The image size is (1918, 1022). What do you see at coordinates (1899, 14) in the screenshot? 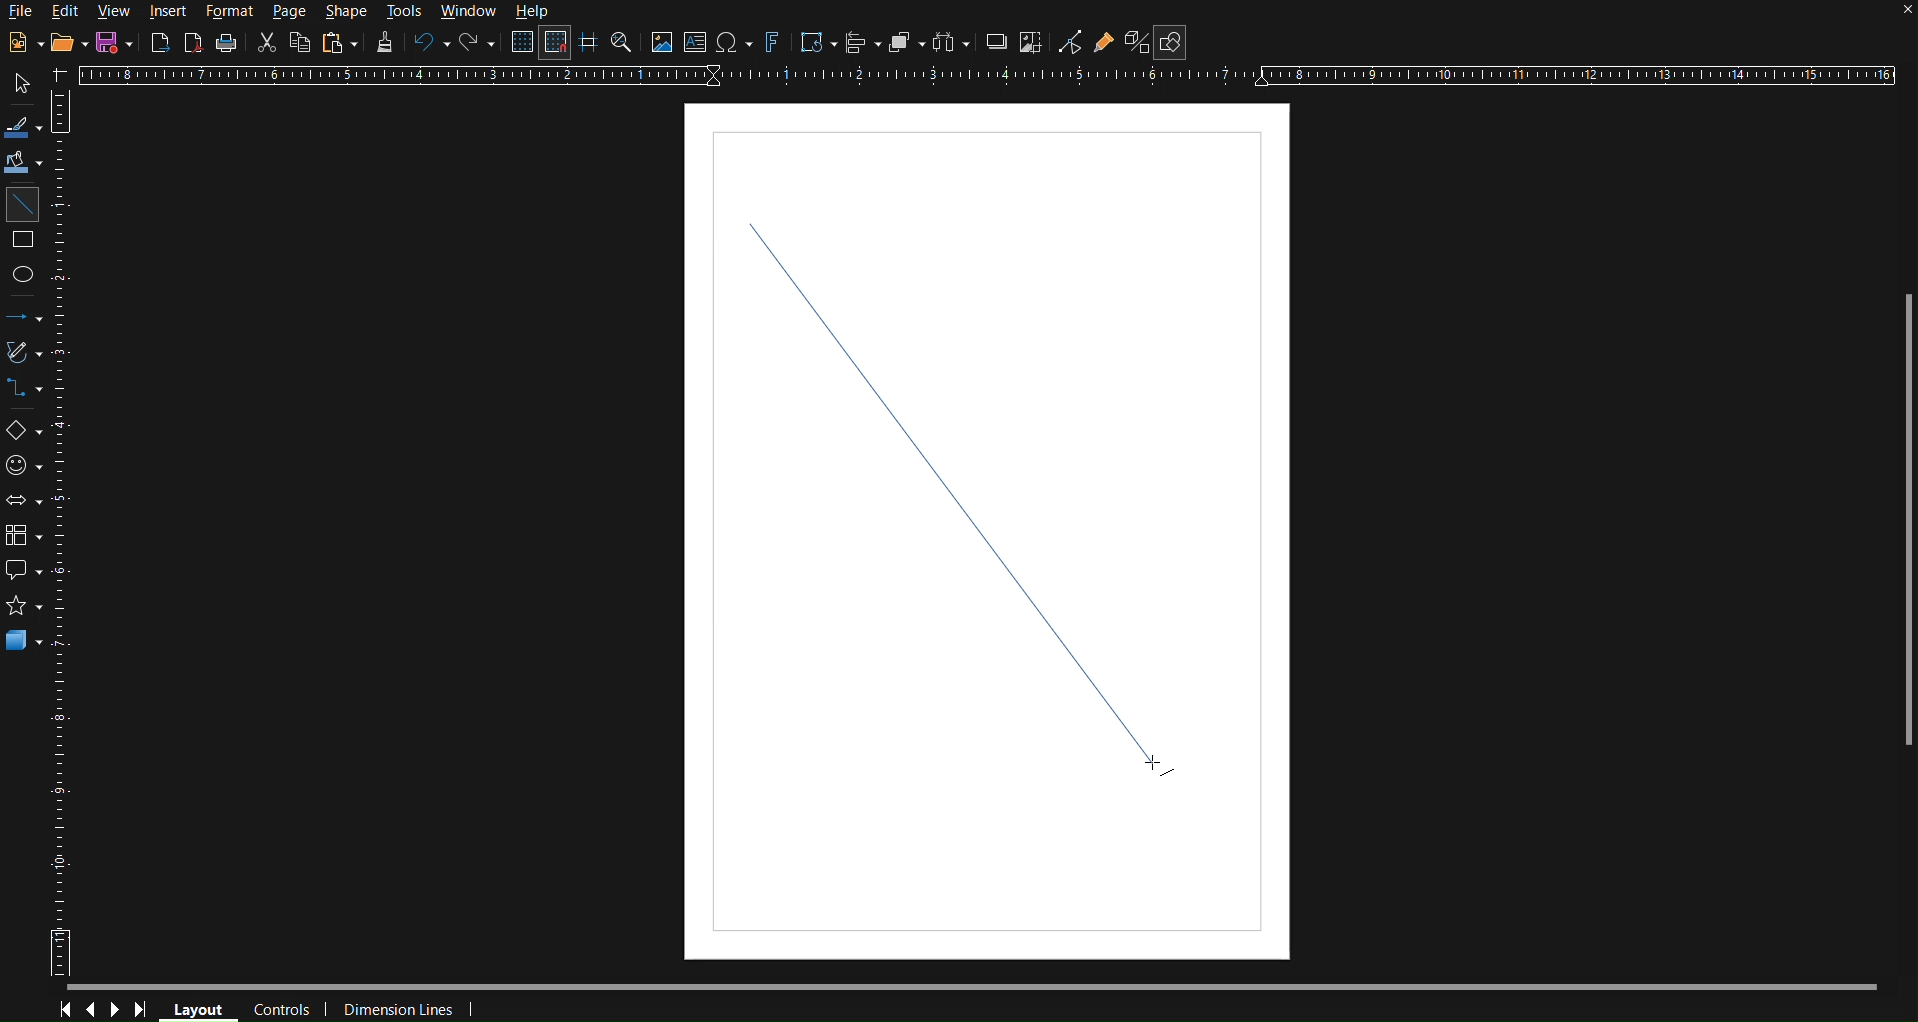
I see `close` at bounding box center [1899, 14].